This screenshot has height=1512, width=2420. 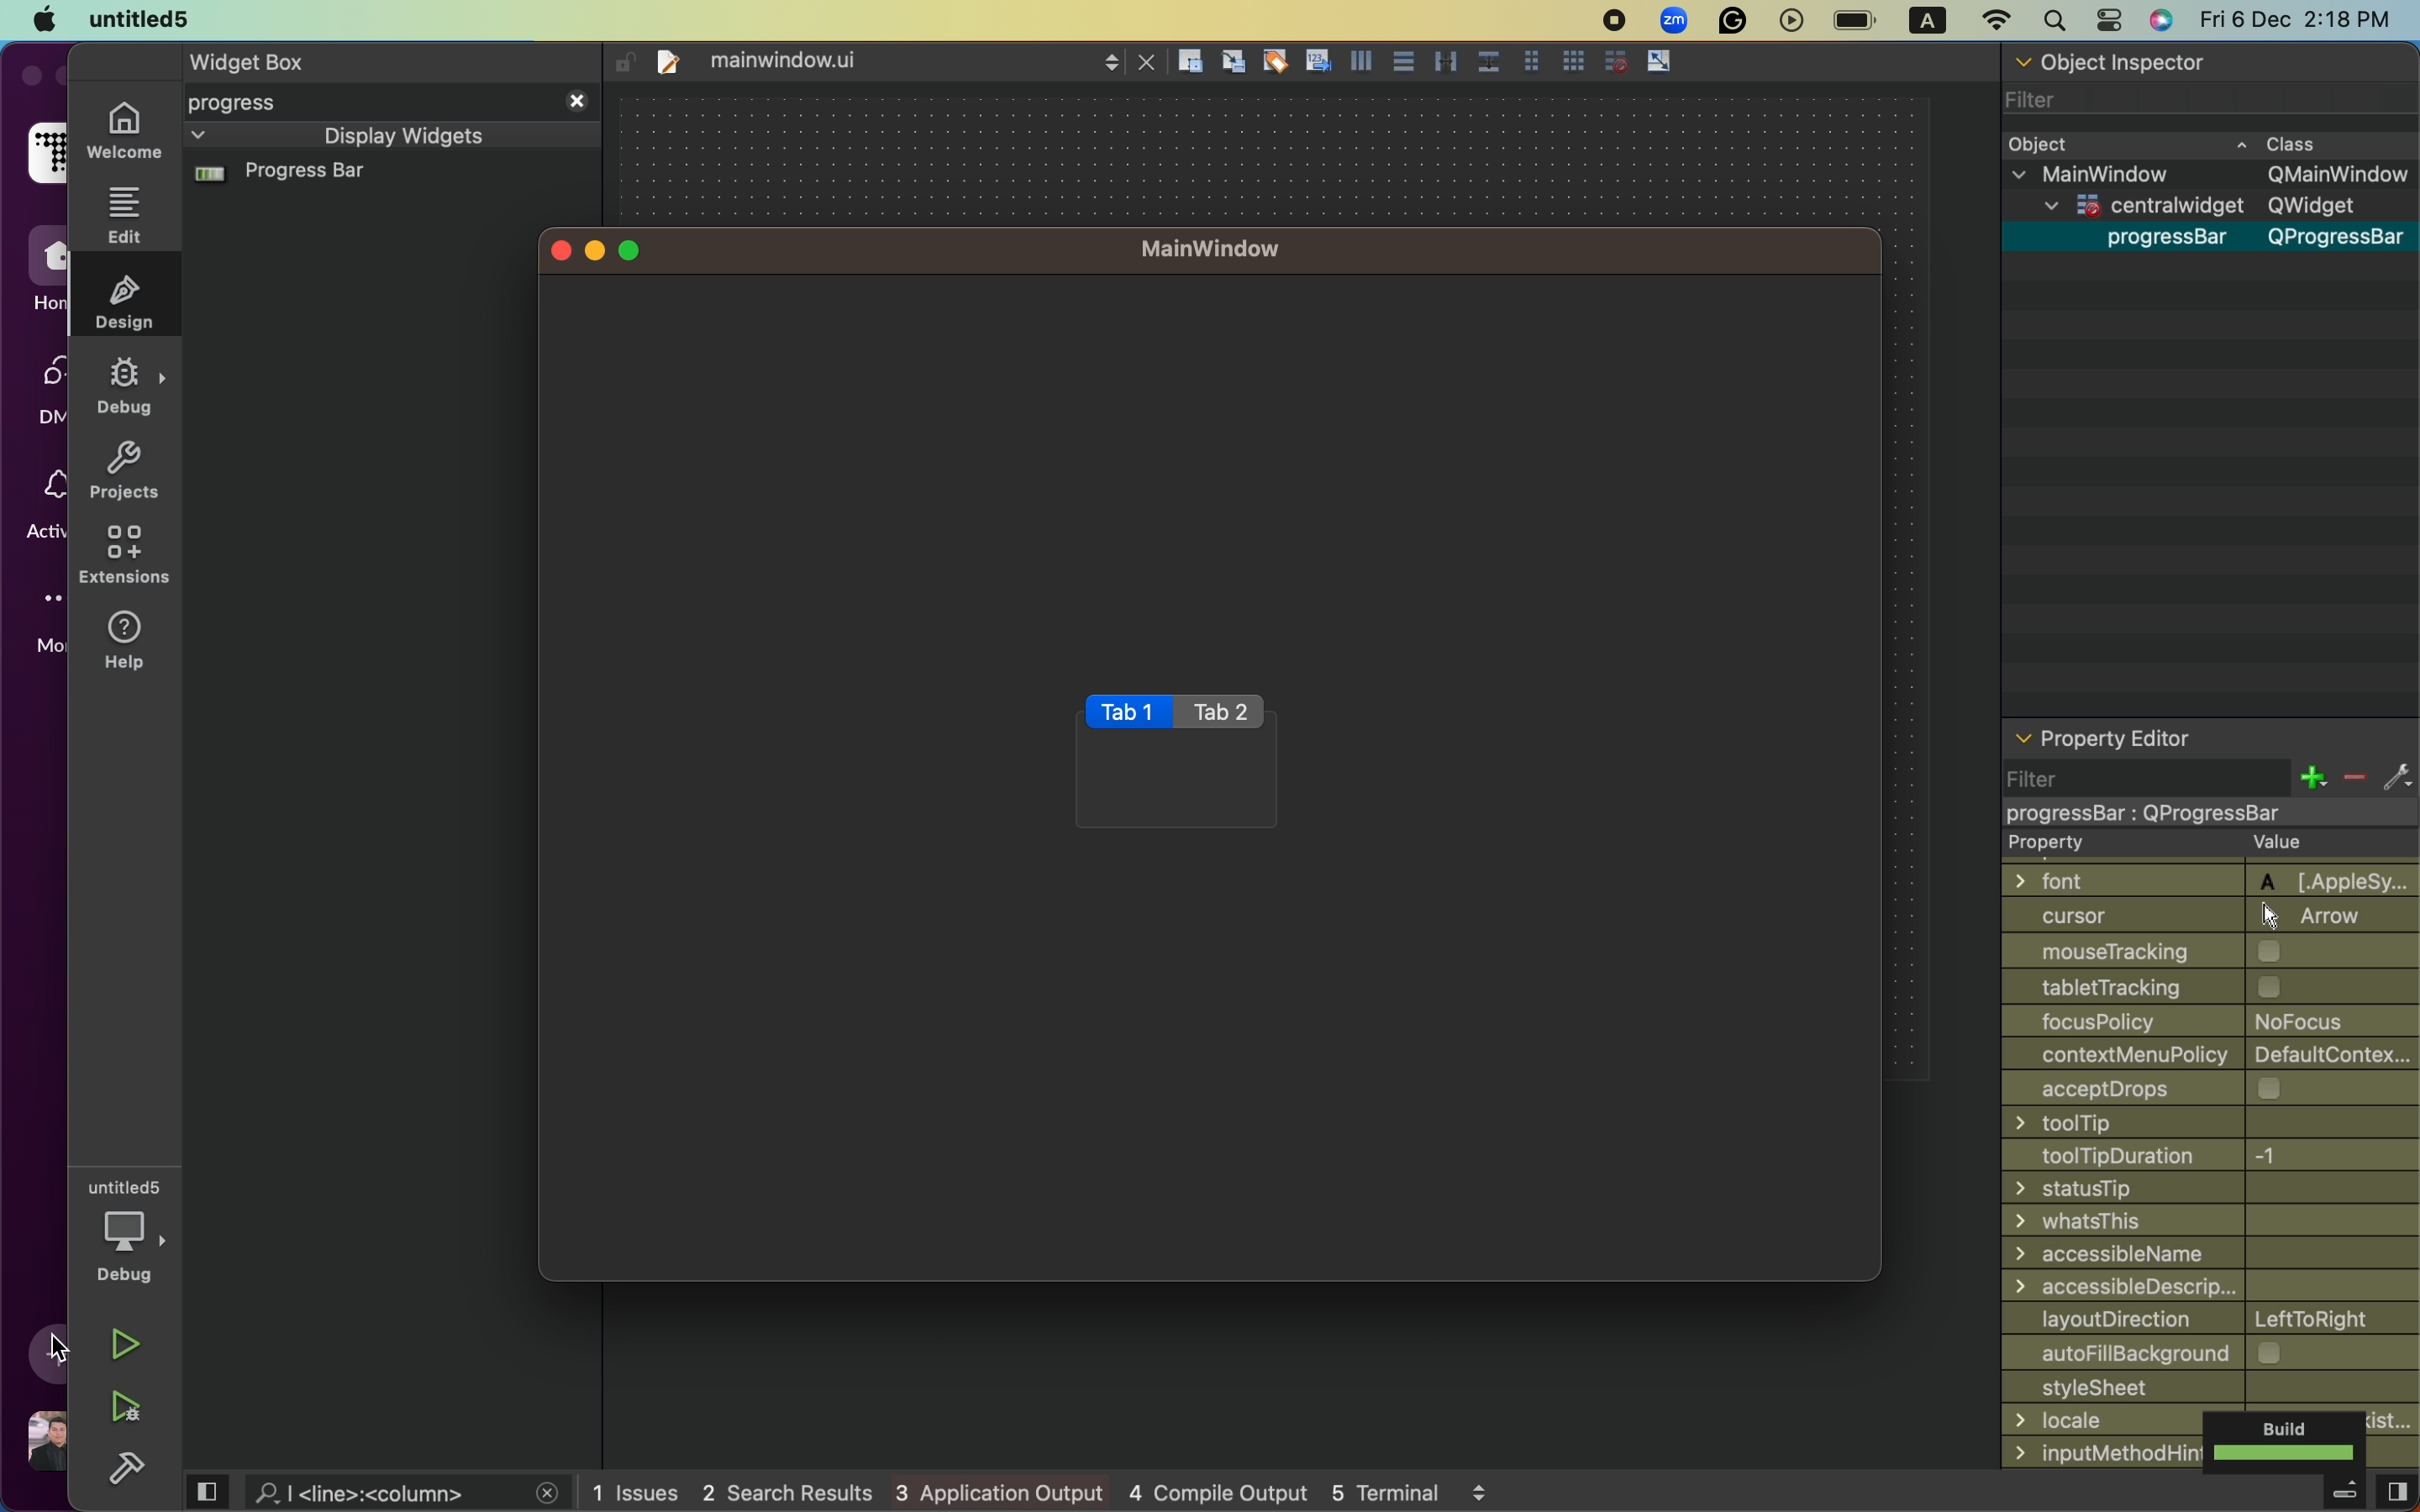 I want to click on tab1, so click(x=1128, y=712).